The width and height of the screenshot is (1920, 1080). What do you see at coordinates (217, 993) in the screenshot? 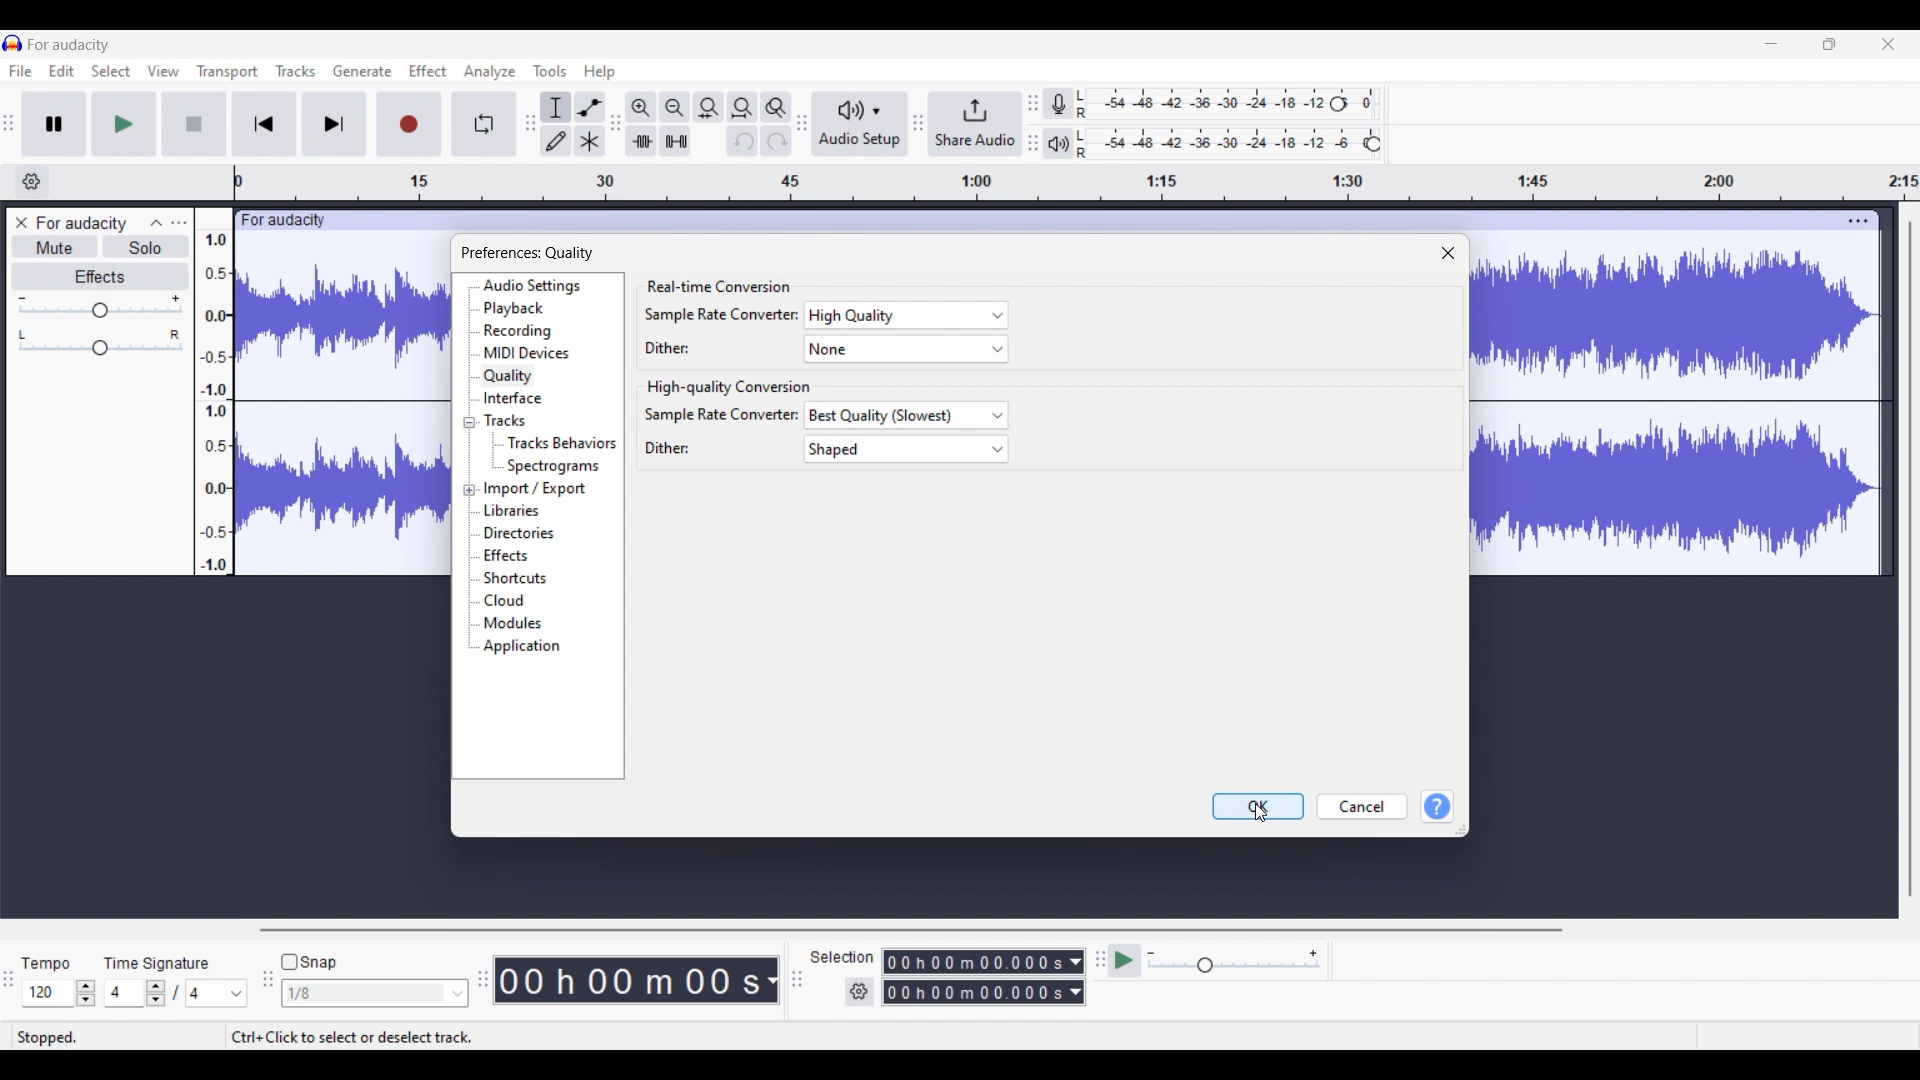
I see `Max time signature options` at bounding box center [217, 993].